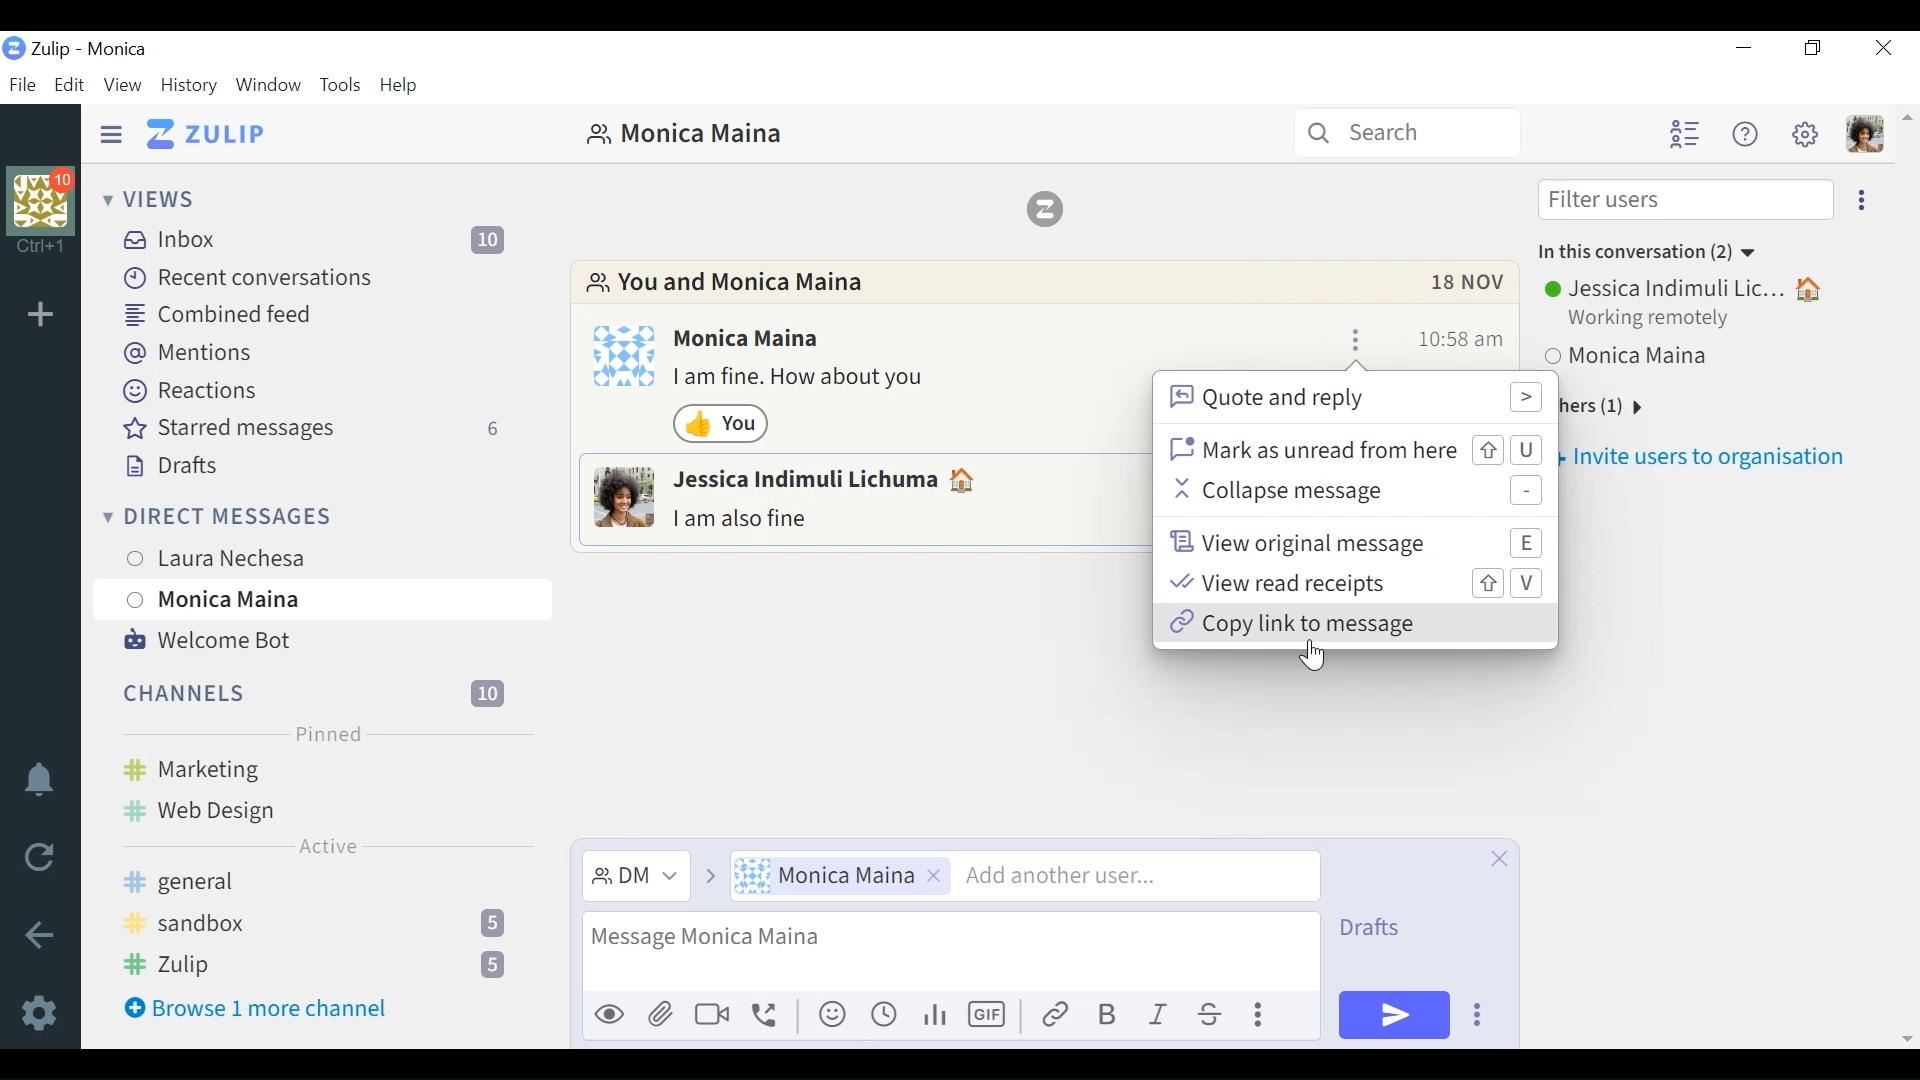 This screenshot has width=1920, height=1080. What do you see at coordinates (830, 480) in the screenshot?
I see `Jessica Indimuli Lichuma` at bounding box center [830, 480].